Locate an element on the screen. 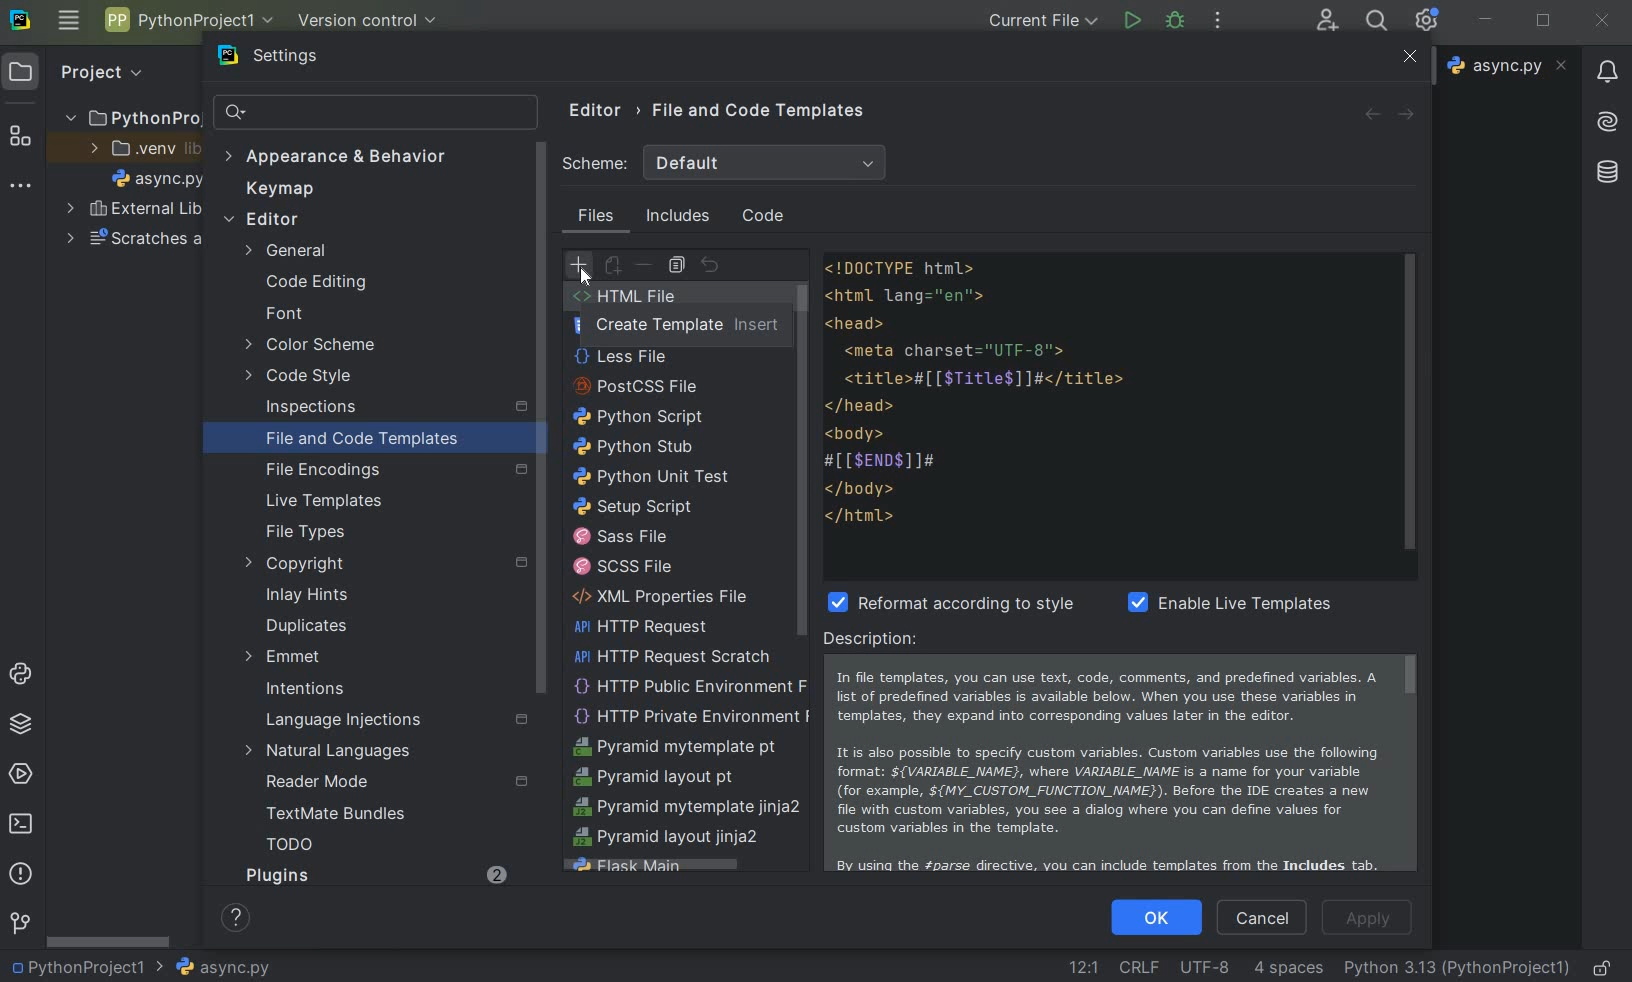  Pyramid mytemplate pt is located at coordinates (678, 749).